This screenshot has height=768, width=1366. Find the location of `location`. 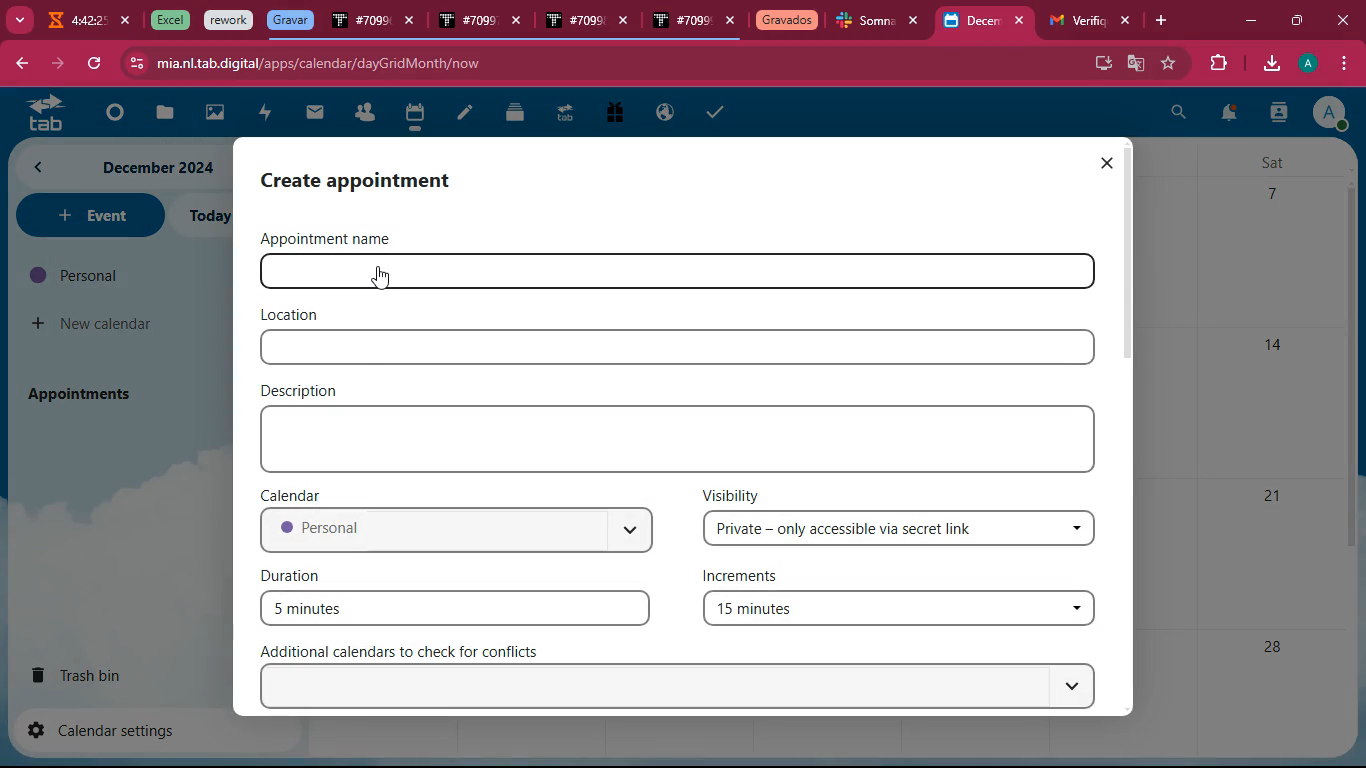

location is located at coordinates (292, 315).